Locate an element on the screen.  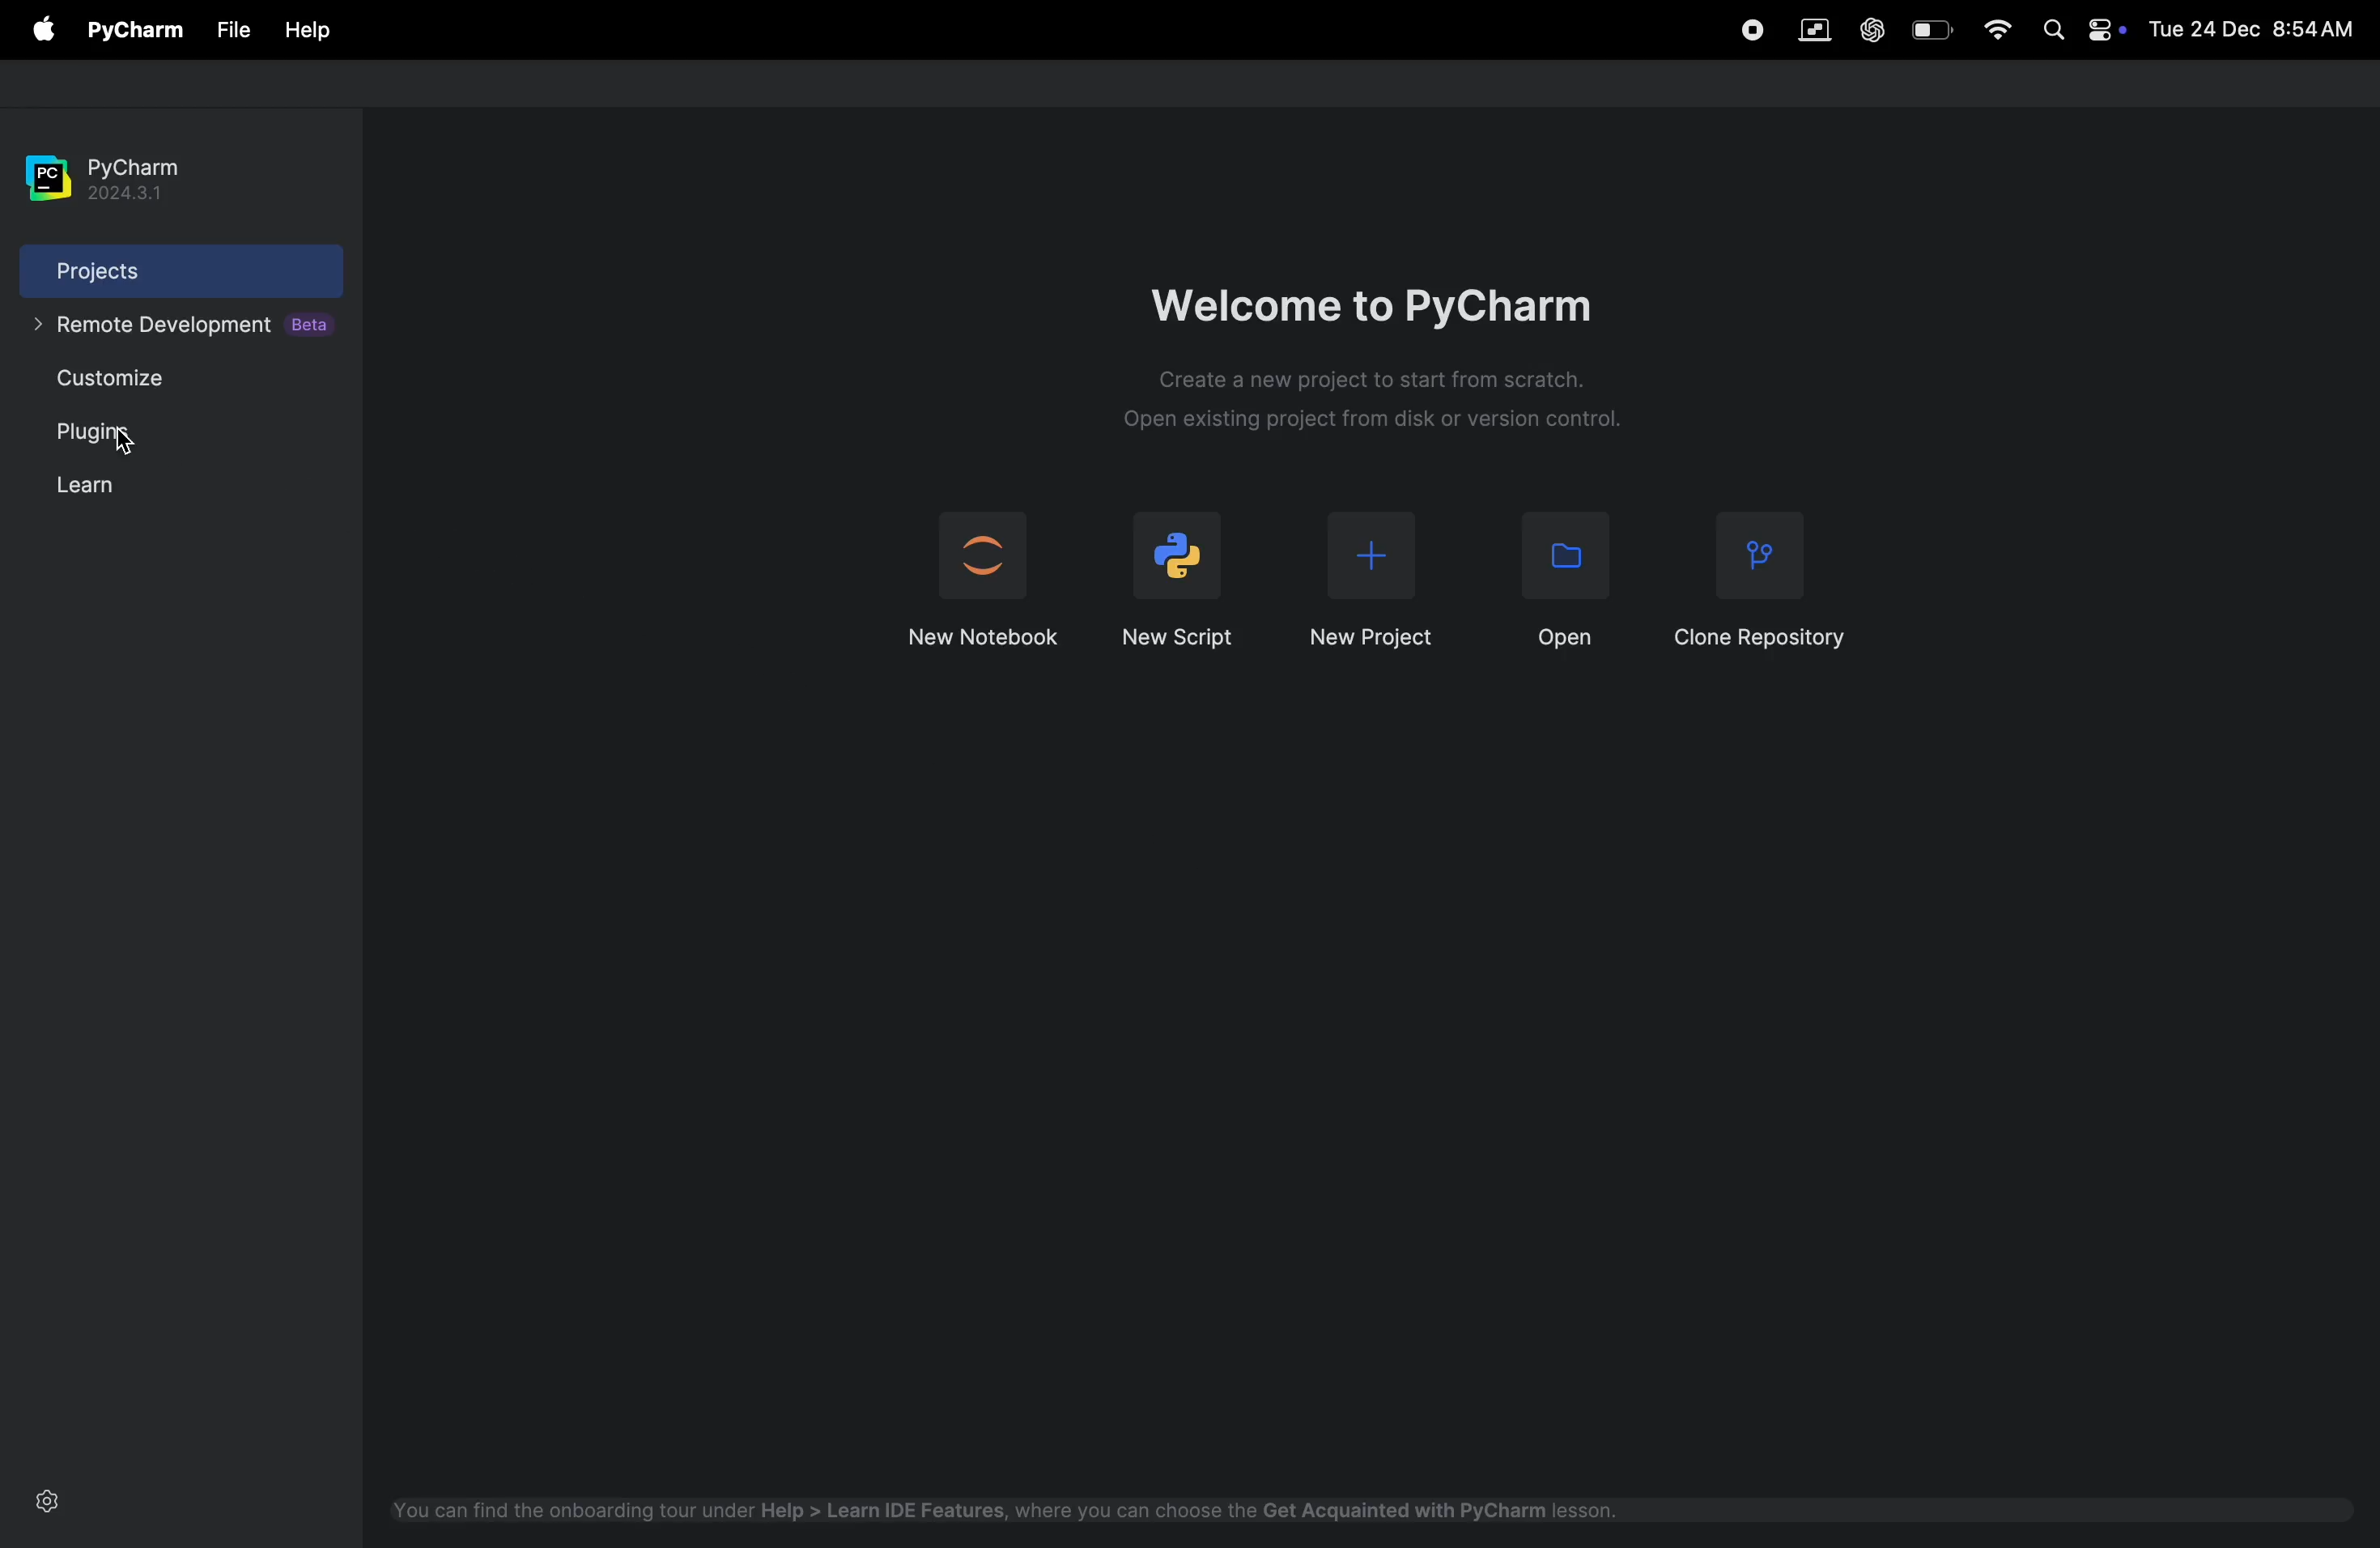
projects is located at coordinates (148, 272).